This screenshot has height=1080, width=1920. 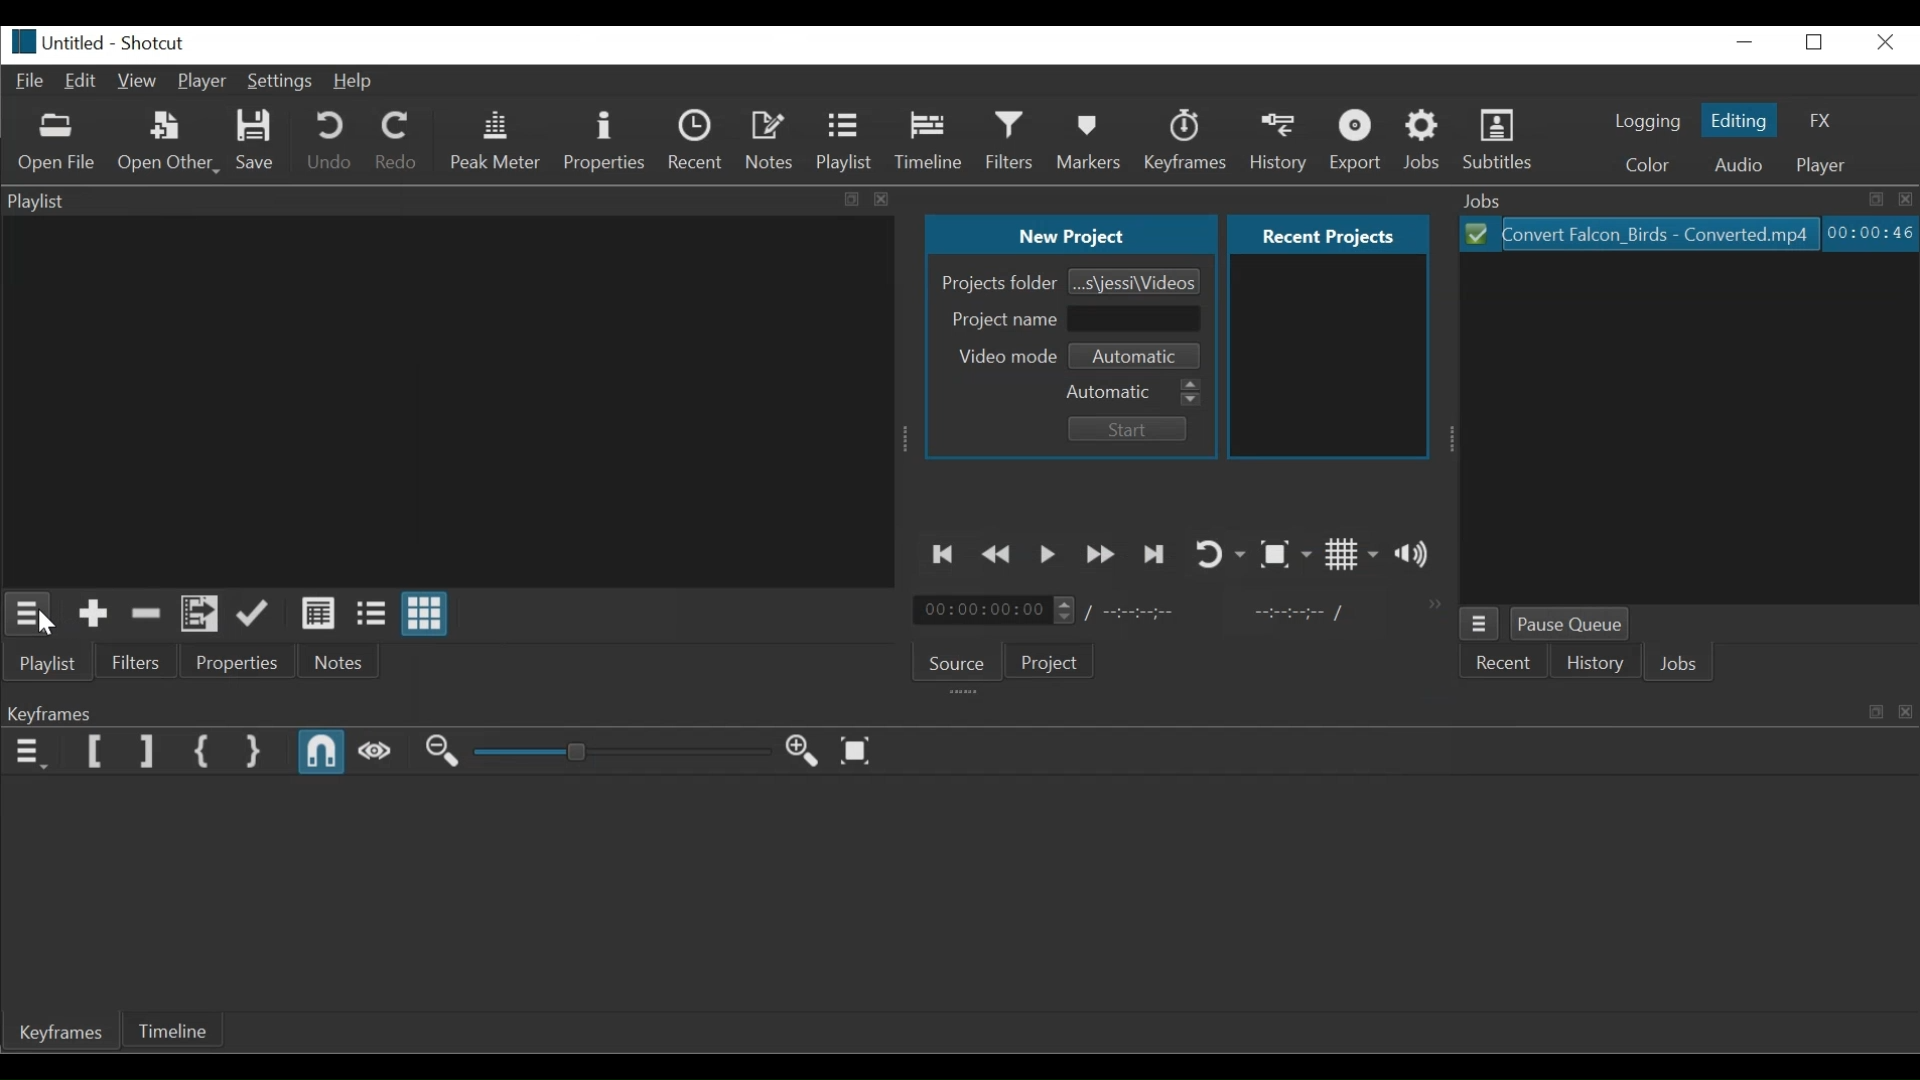 What do you see at coordinates (1501, 140) in the screenshot?
I see `Subtitles` at bounding box center [1501, 140].